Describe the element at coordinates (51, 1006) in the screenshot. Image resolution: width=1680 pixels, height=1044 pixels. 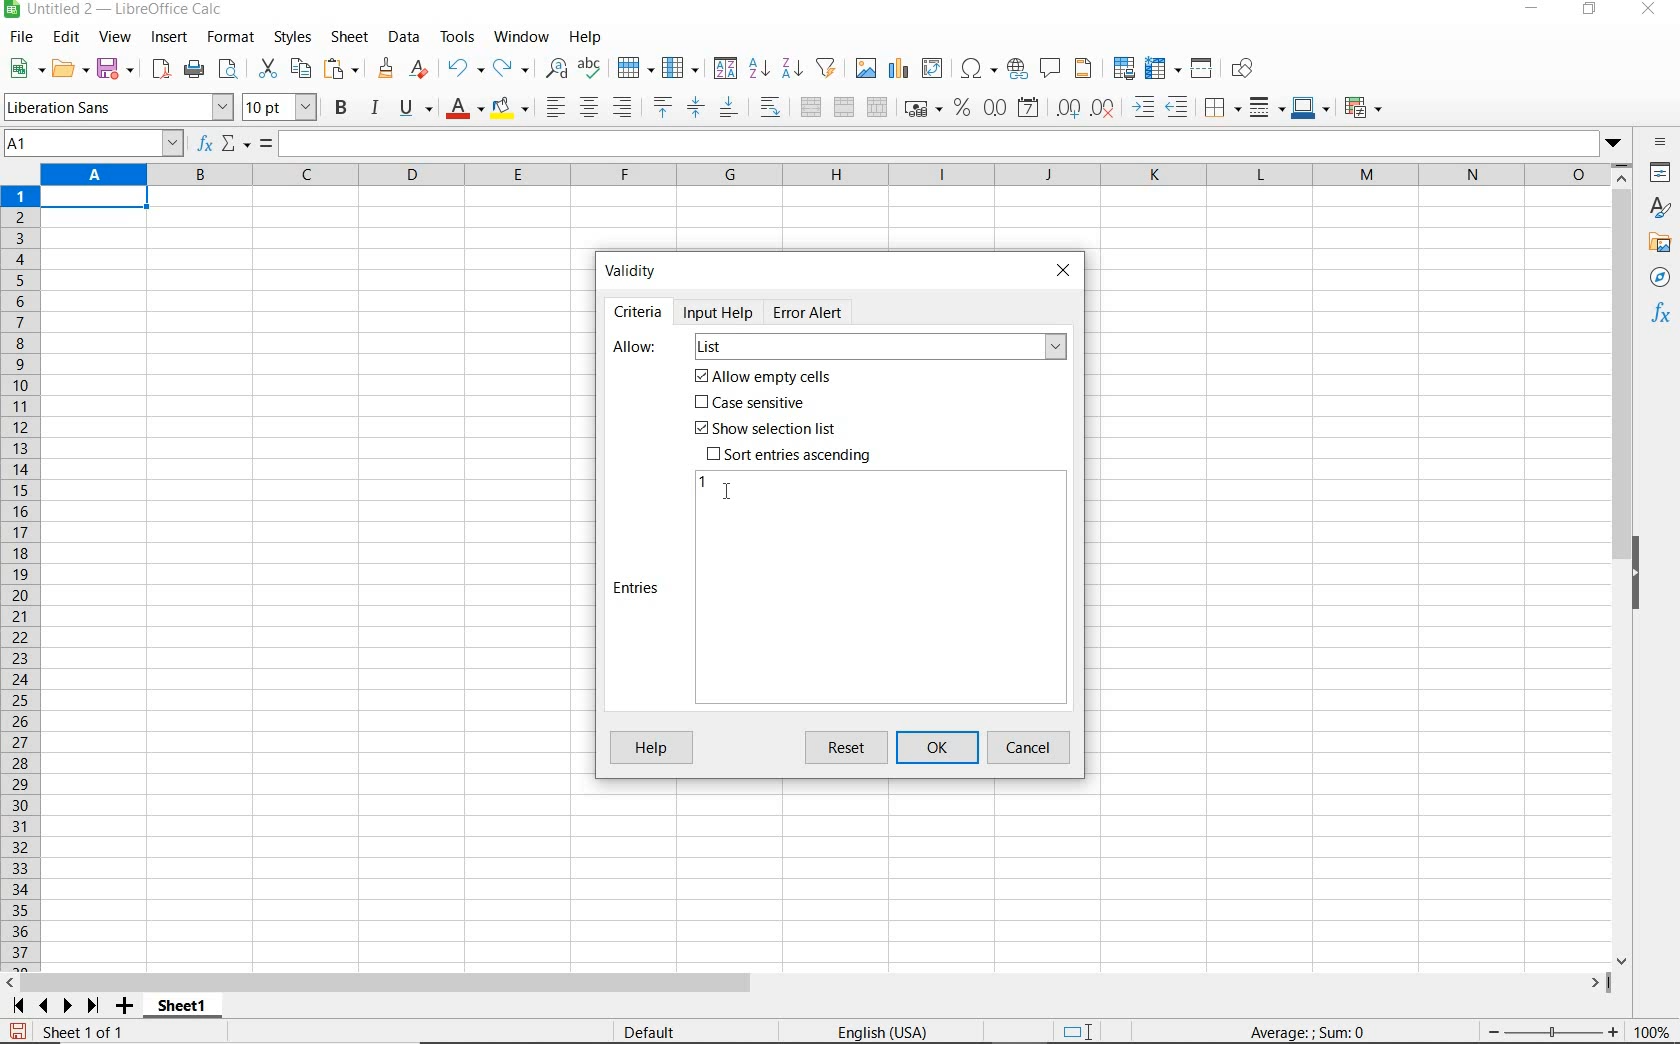
I see `scroll next` at that location.